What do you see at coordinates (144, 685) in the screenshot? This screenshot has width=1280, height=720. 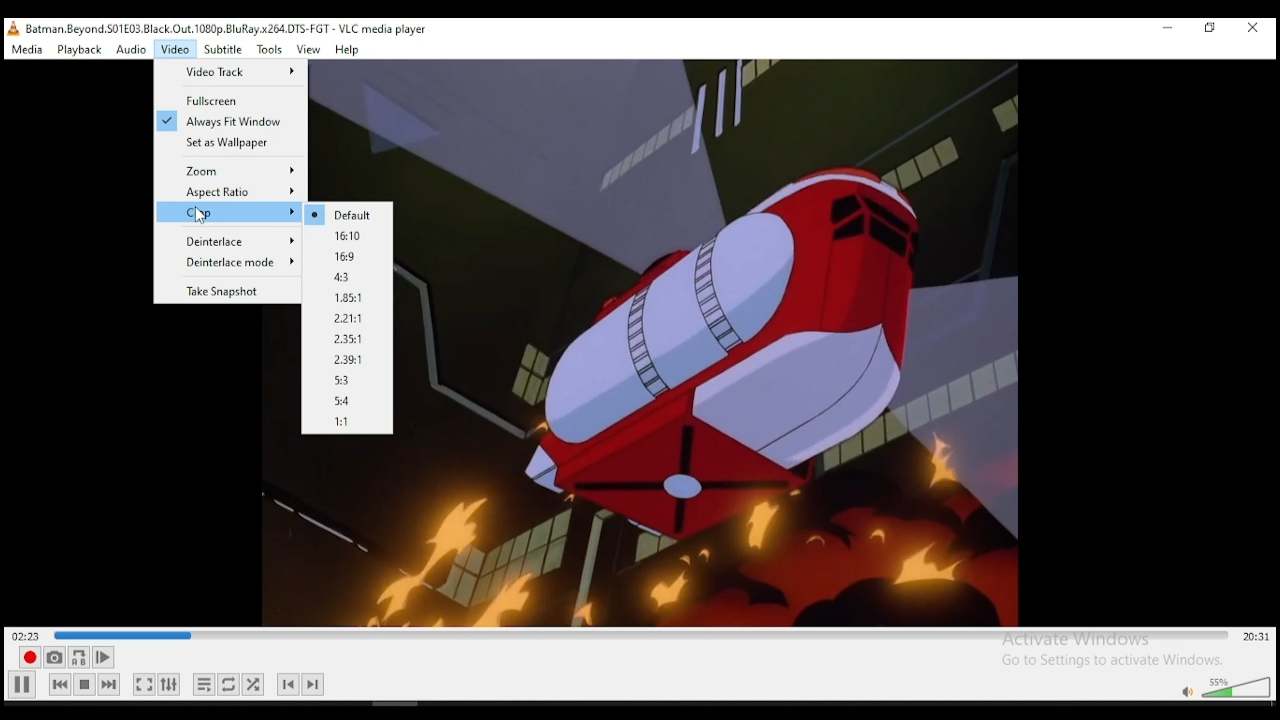 I see `toggle video in fullscrenn` at bounding box center [144, 685].